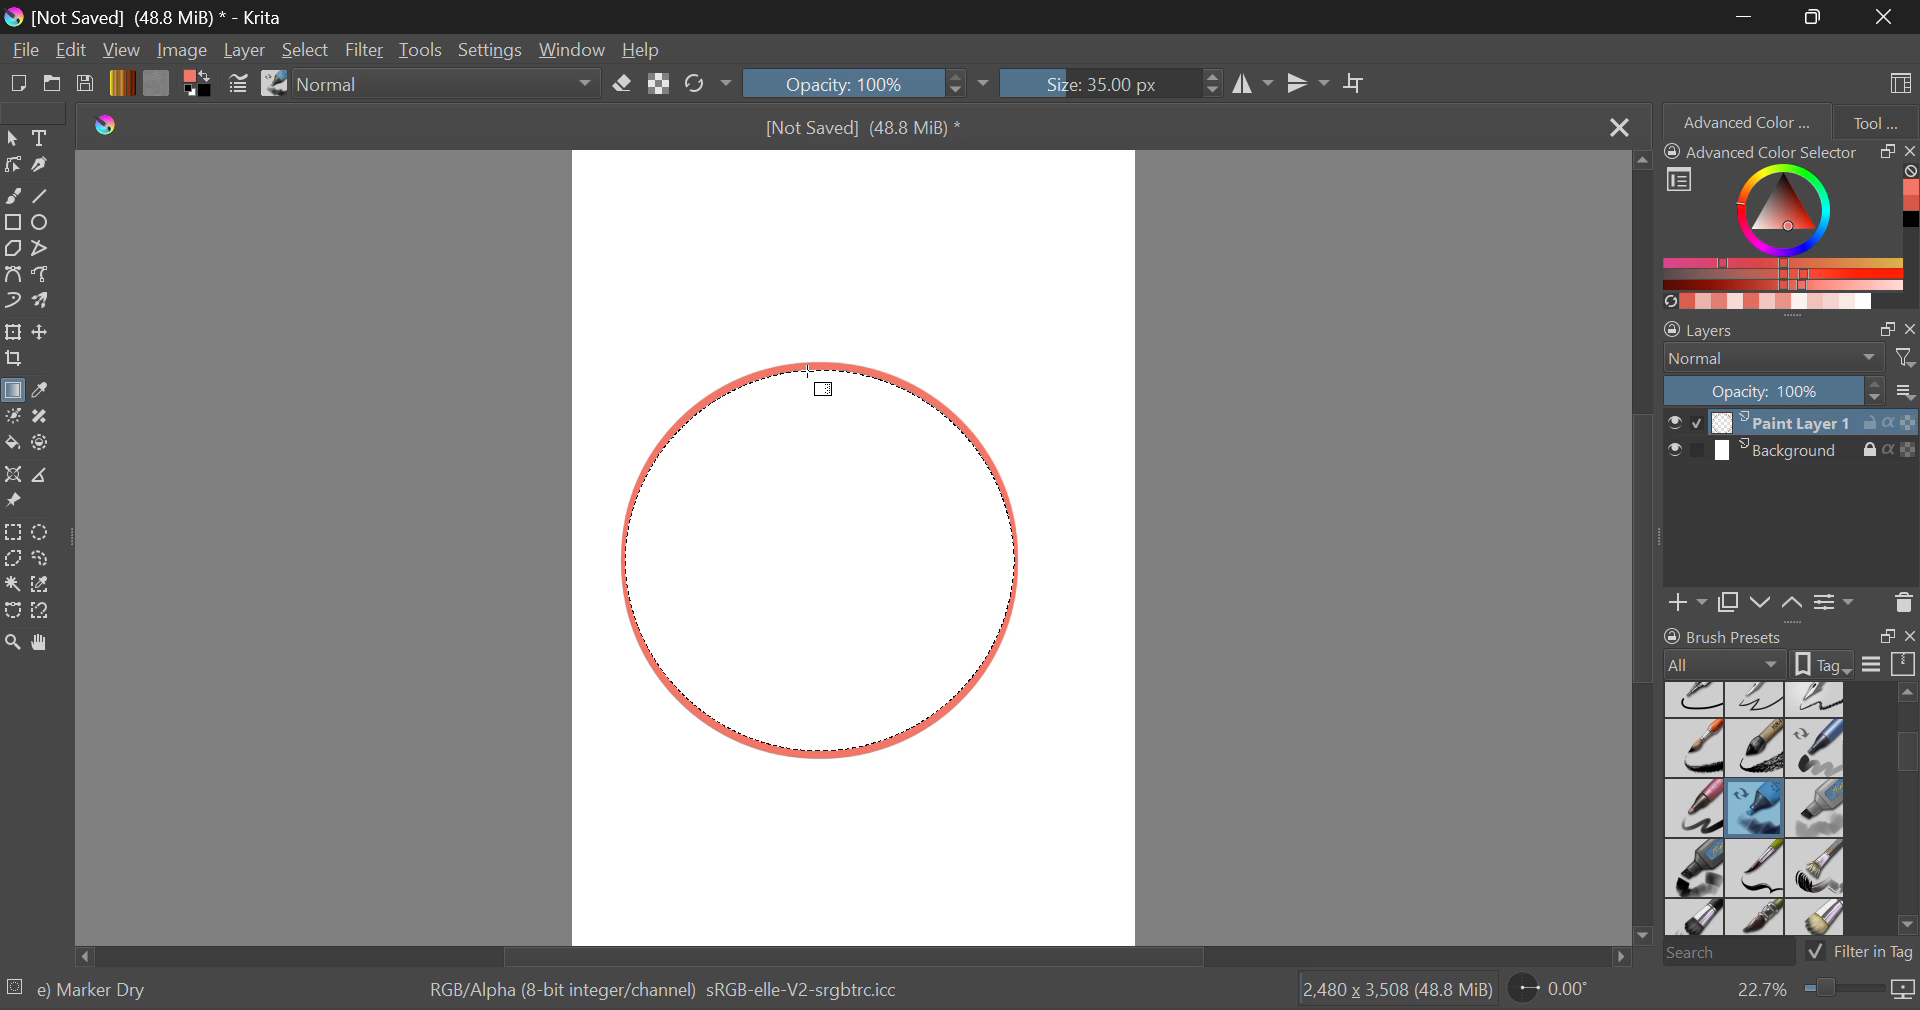 Image resolution: width=1920 pixels, height=1010 pixels. What do you see at coordinates (1402, 990) in the screenshot?
I see `Page Dimensions` at bounding box center [1402, 990].